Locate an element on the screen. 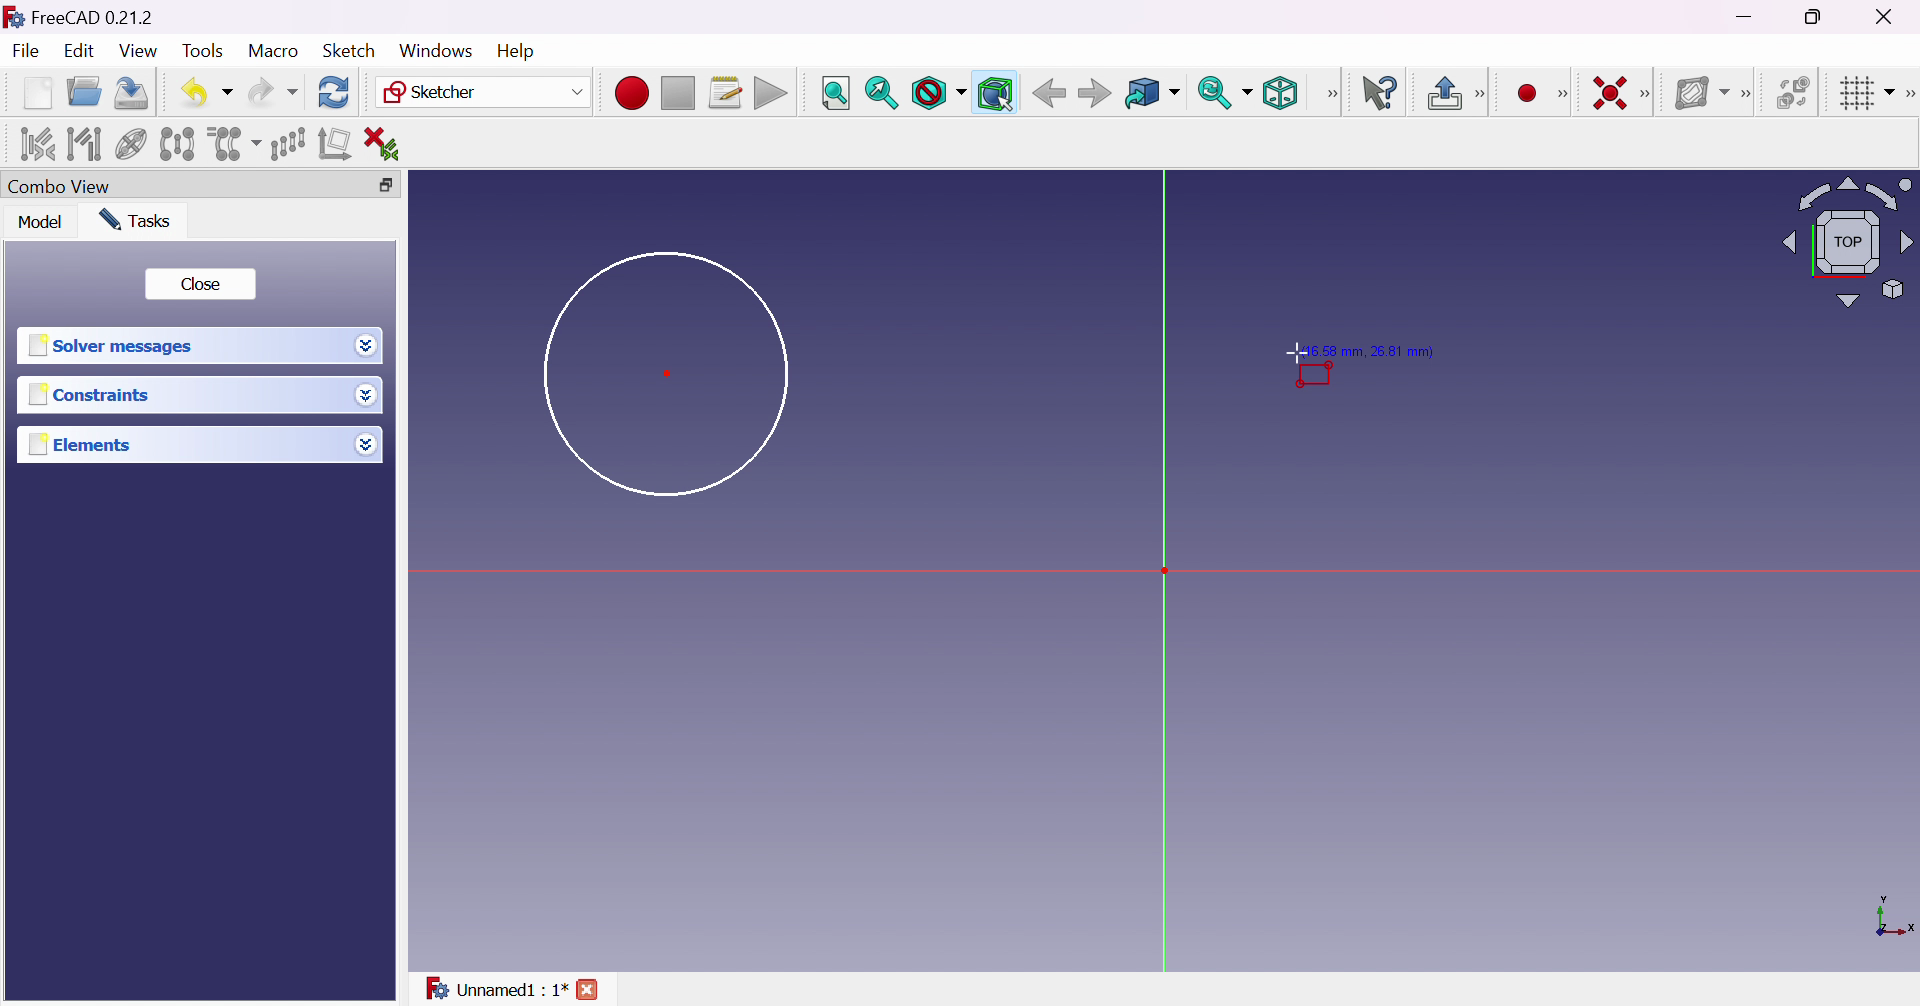 This screenshot has height=1006, width=1920. Rectangular array is located at coordinates (287, 142).